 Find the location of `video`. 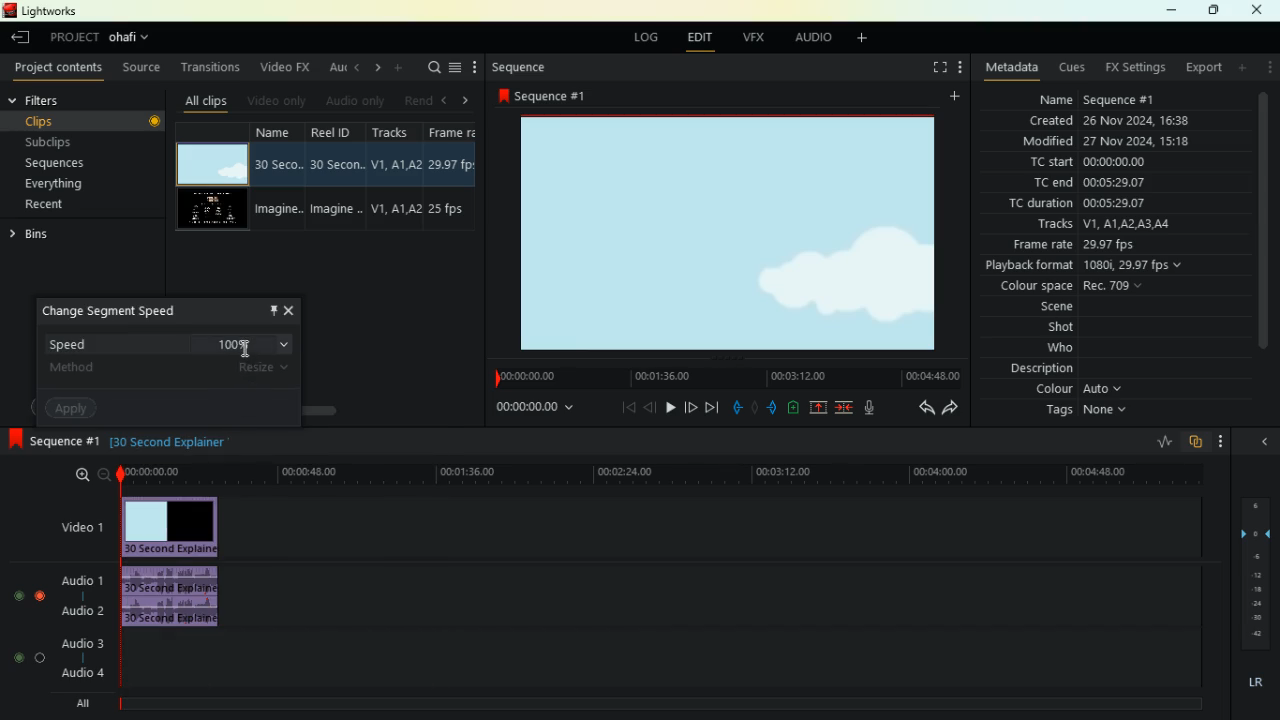

video is located at coordinates (180, 526).